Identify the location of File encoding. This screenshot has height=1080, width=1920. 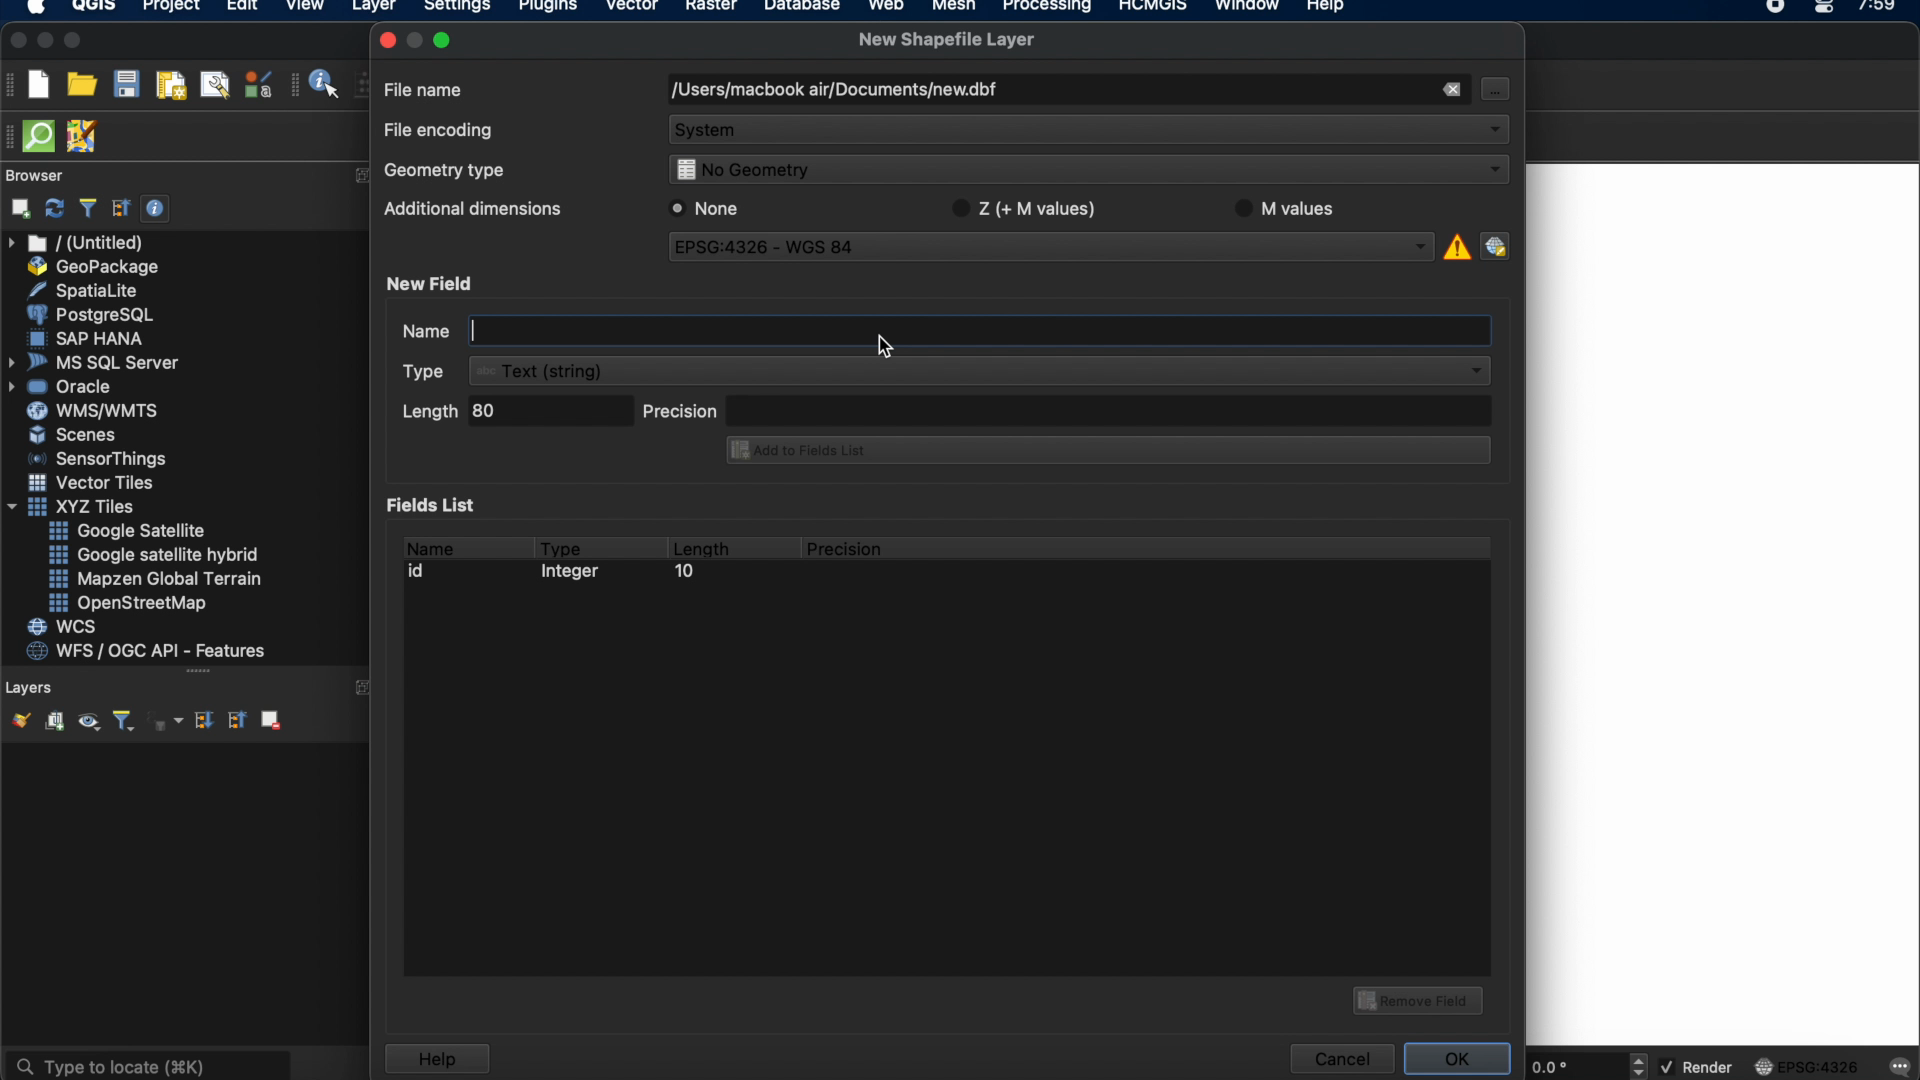
(440, 131).